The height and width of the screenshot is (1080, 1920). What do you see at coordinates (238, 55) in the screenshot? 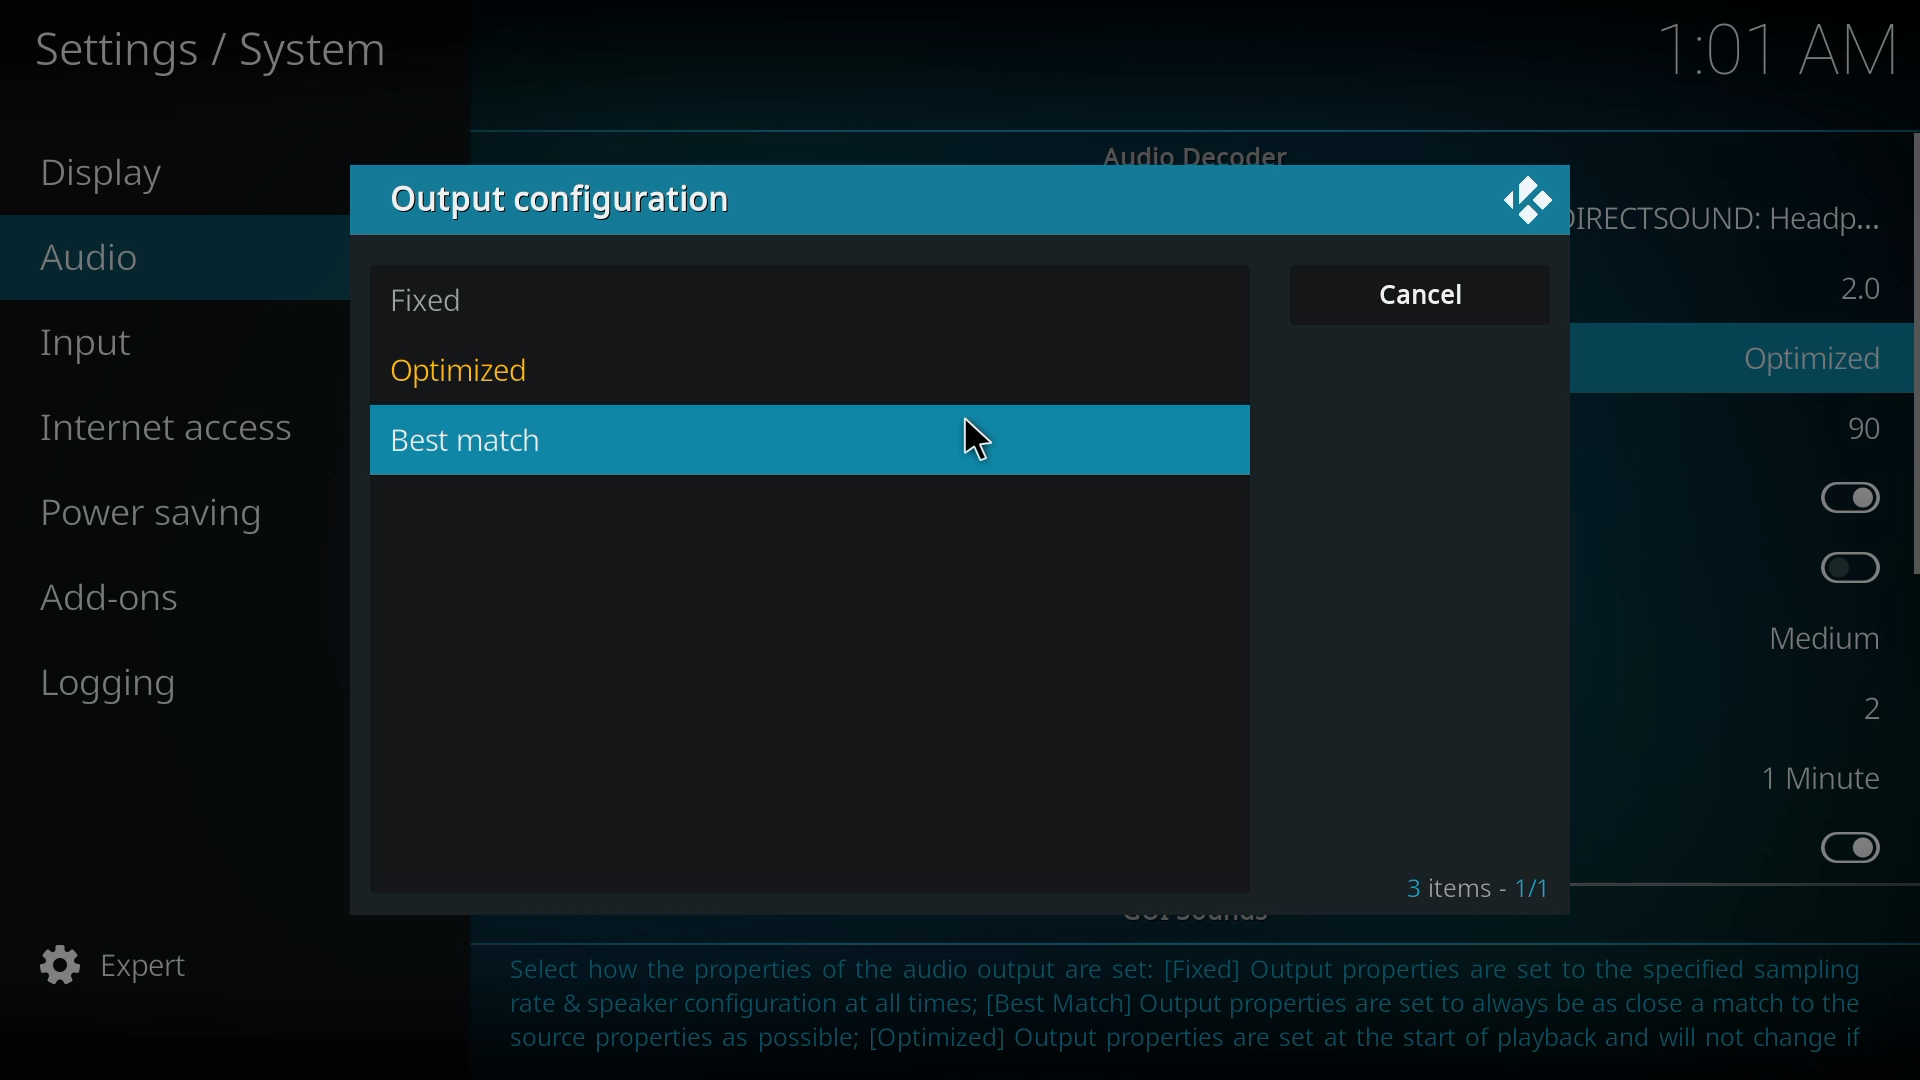
I see `settings/system` at bounding box center [238, 55].